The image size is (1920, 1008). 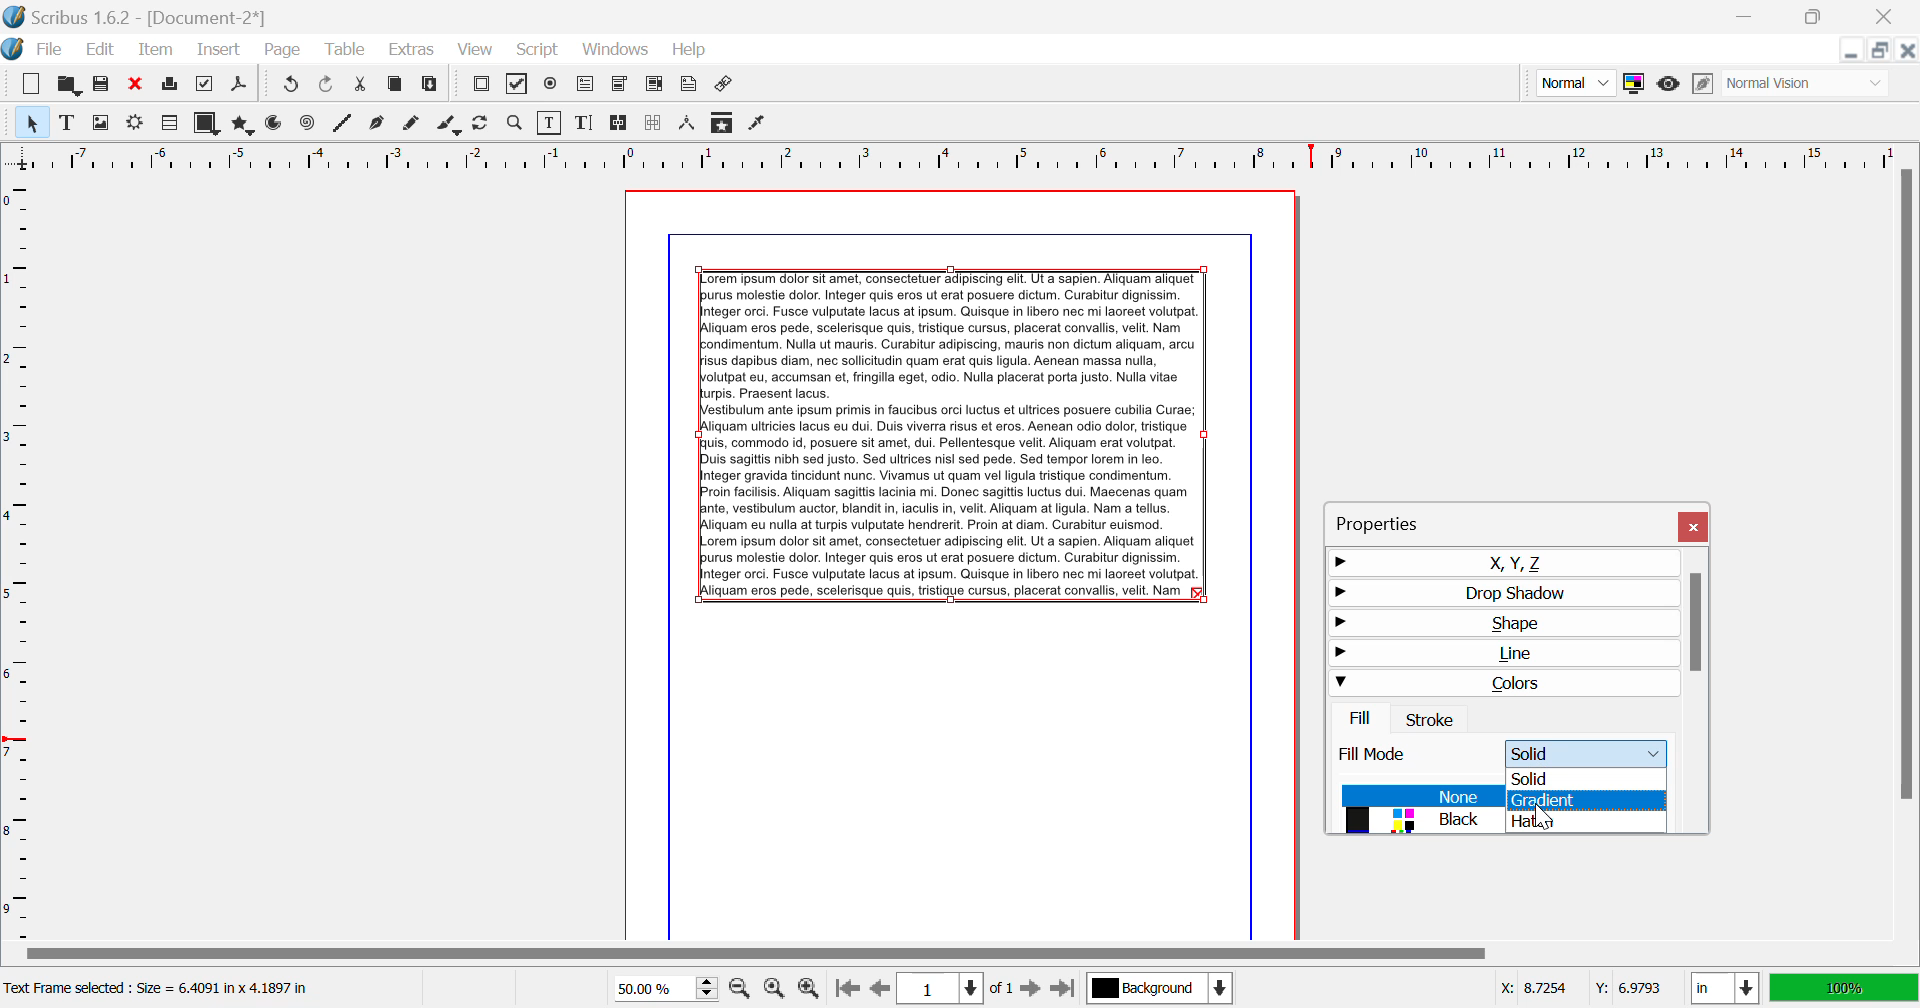 What do you see at coordinates (414, 125) in the screenshot?
I see `Freehand` at bounding box center [414, 125].